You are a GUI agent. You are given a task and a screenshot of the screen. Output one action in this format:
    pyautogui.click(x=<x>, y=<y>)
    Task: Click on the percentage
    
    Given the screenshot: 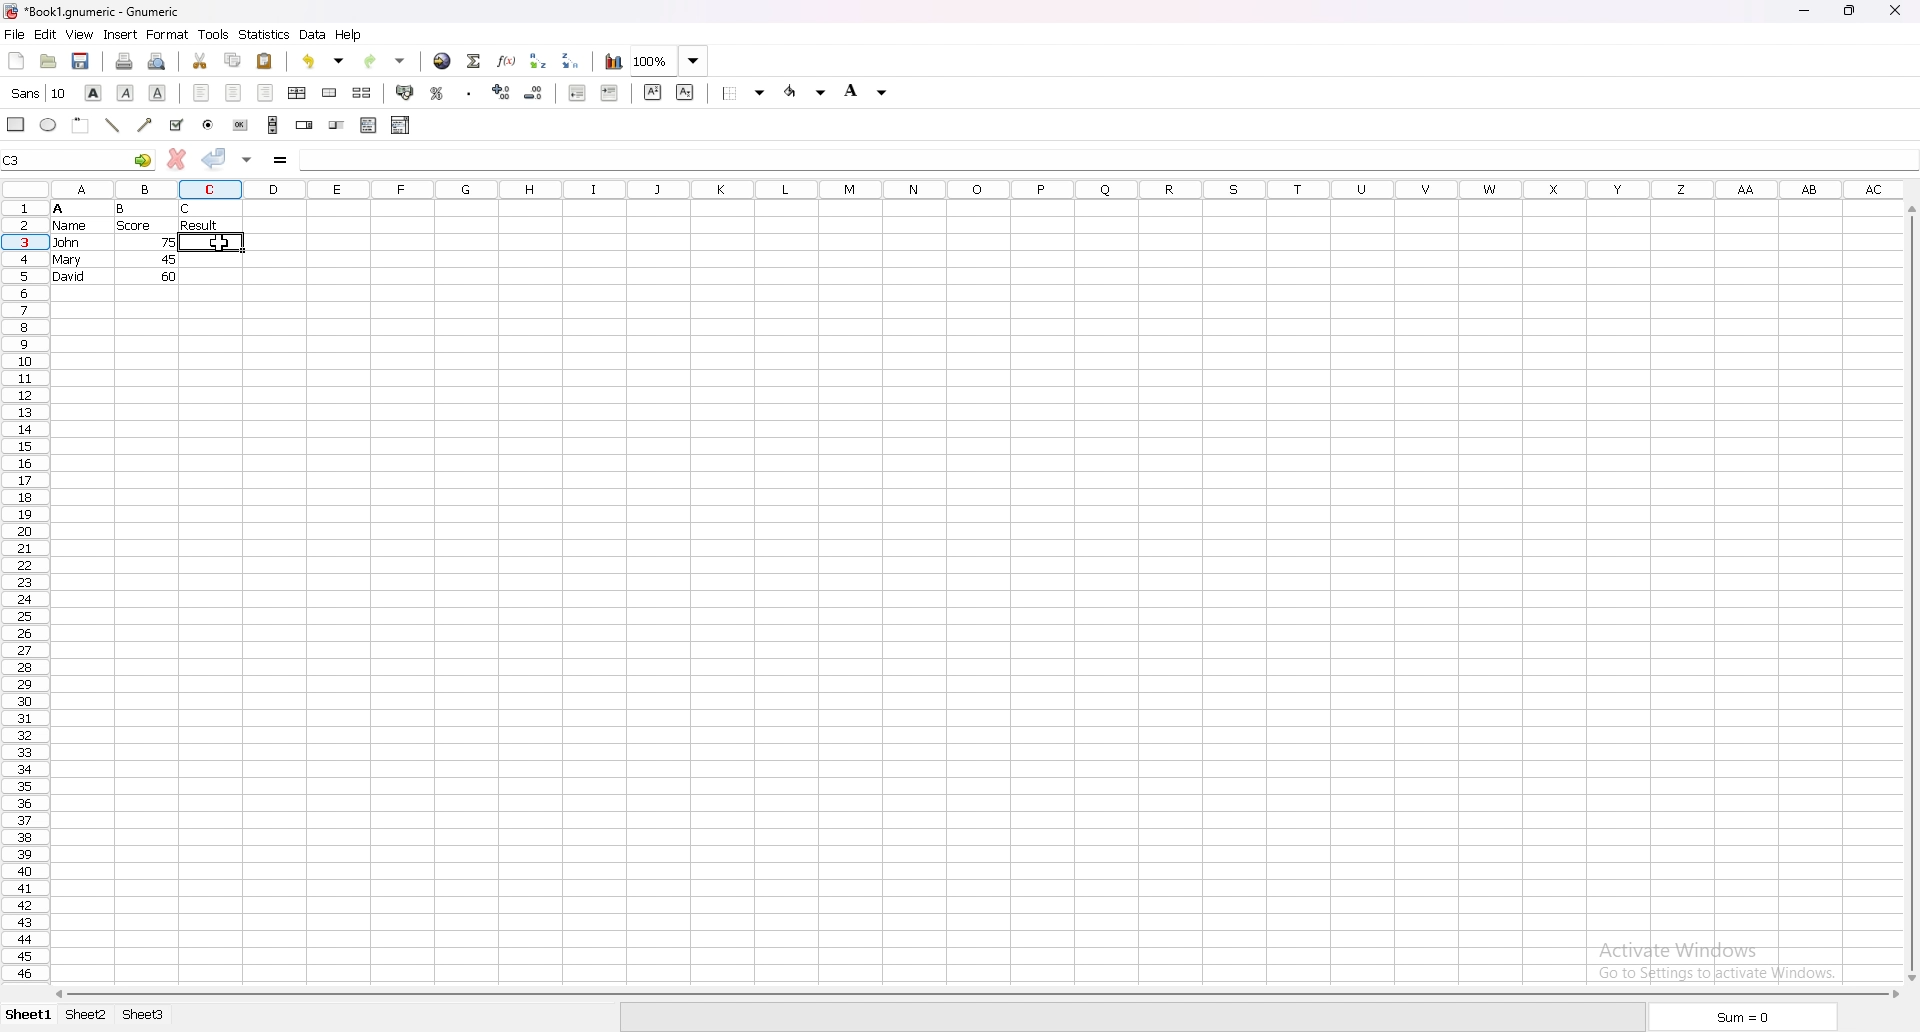 What is the action you would take?
    pyautogui.click(x=438, y=94)
    